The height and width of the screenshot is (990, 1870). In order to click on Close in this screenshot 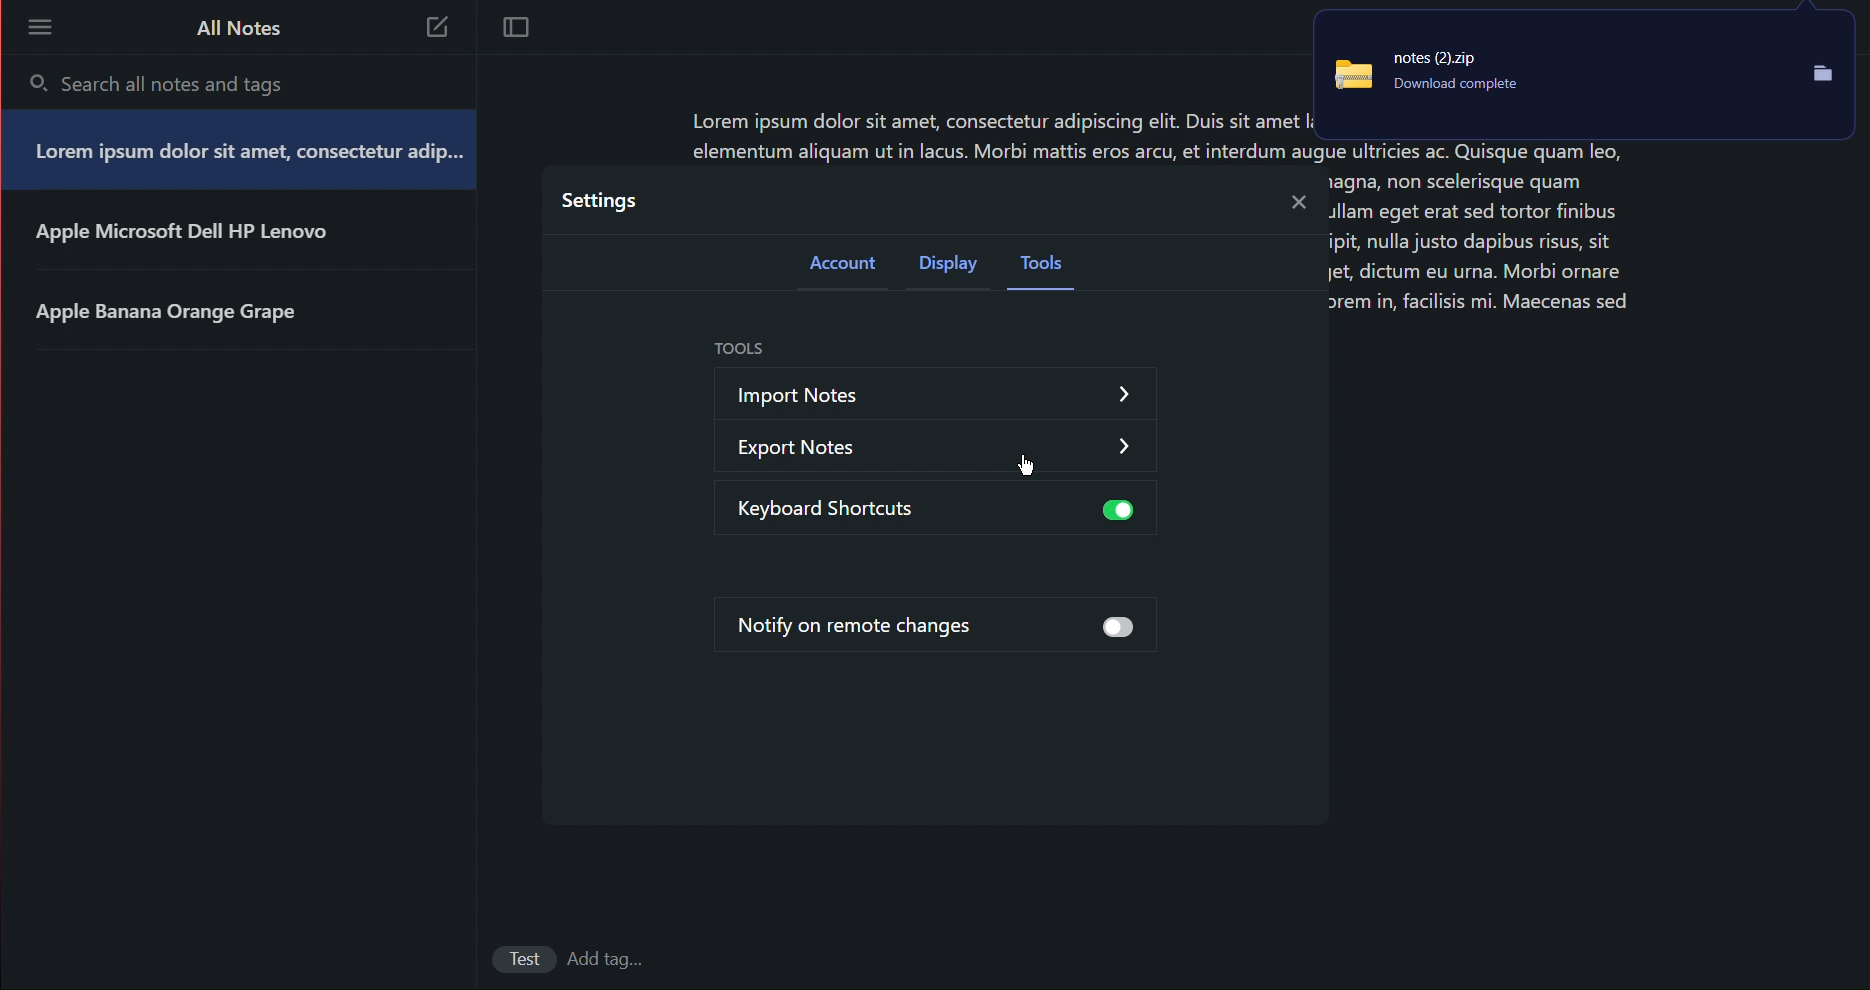, I will do `click(1295, 201)`.